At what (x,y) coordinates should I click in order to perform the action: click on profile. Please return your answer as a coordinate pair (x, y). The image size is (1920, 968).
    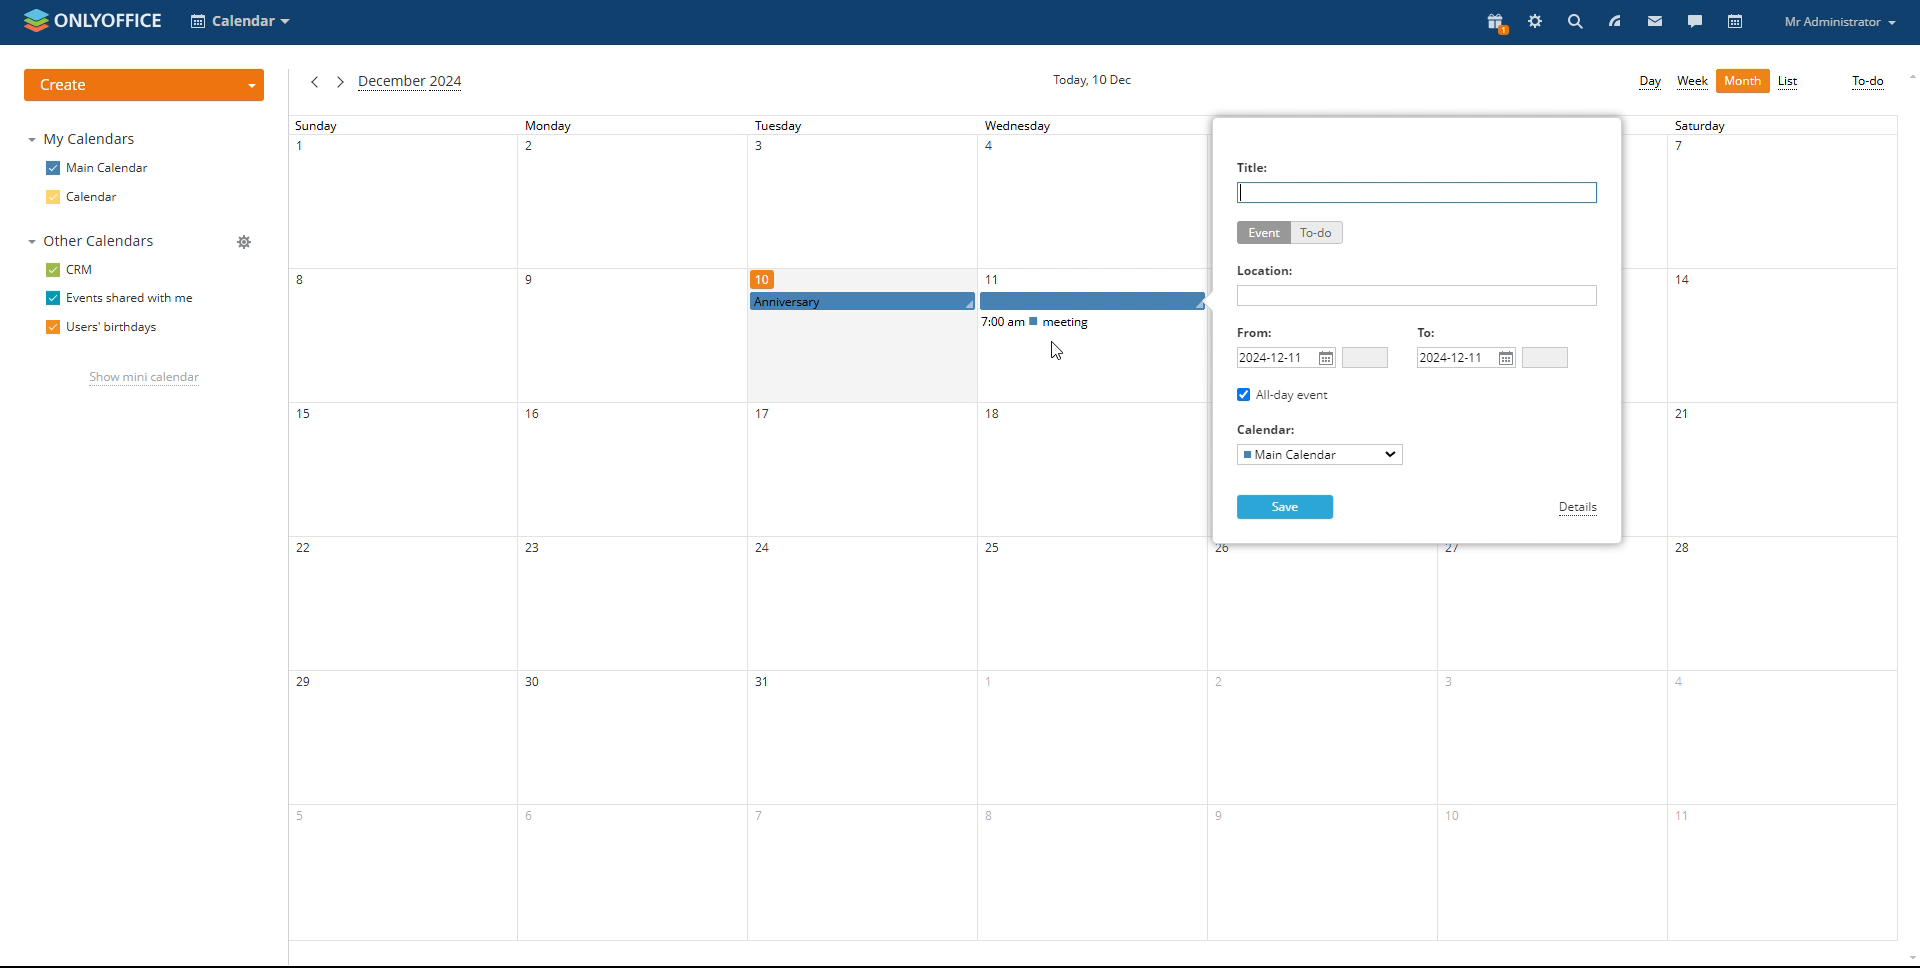
    Looking at the image, I should click on (1842, 22).